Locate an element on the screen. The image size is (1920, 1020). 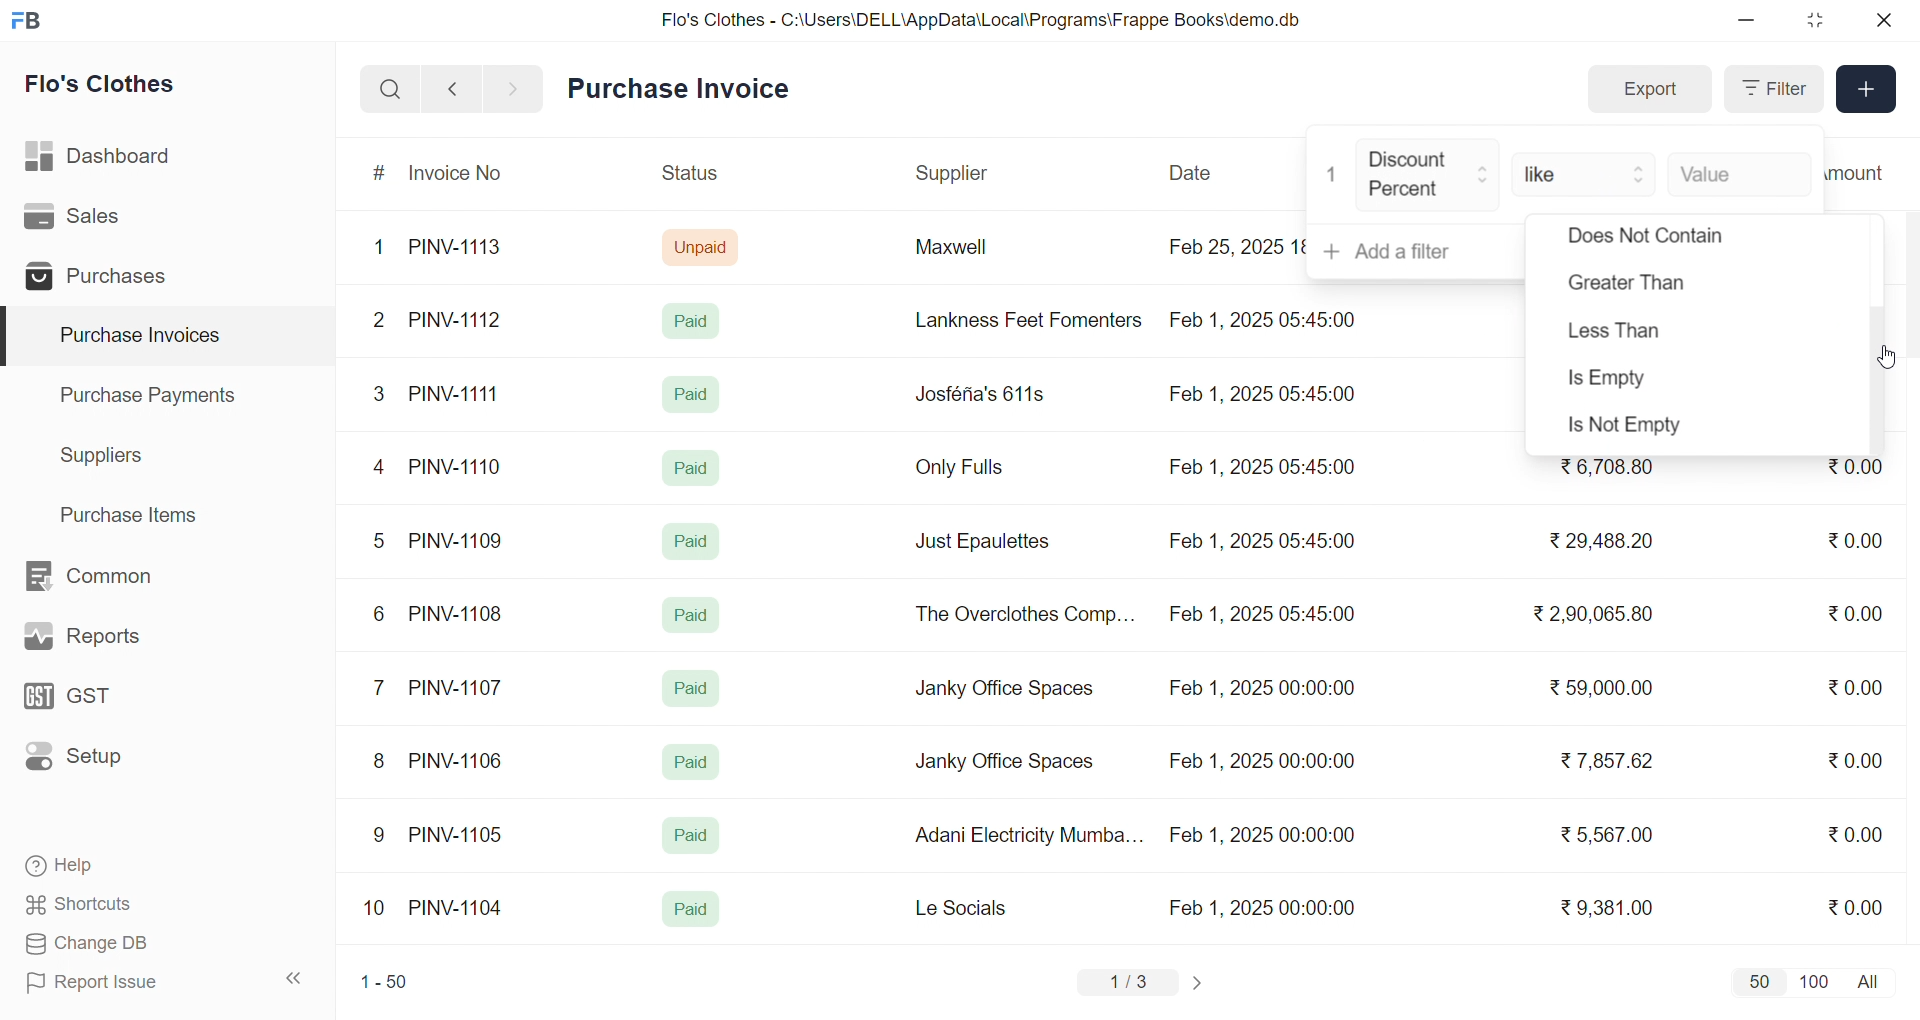
2 is located at coordinates (382, 323).